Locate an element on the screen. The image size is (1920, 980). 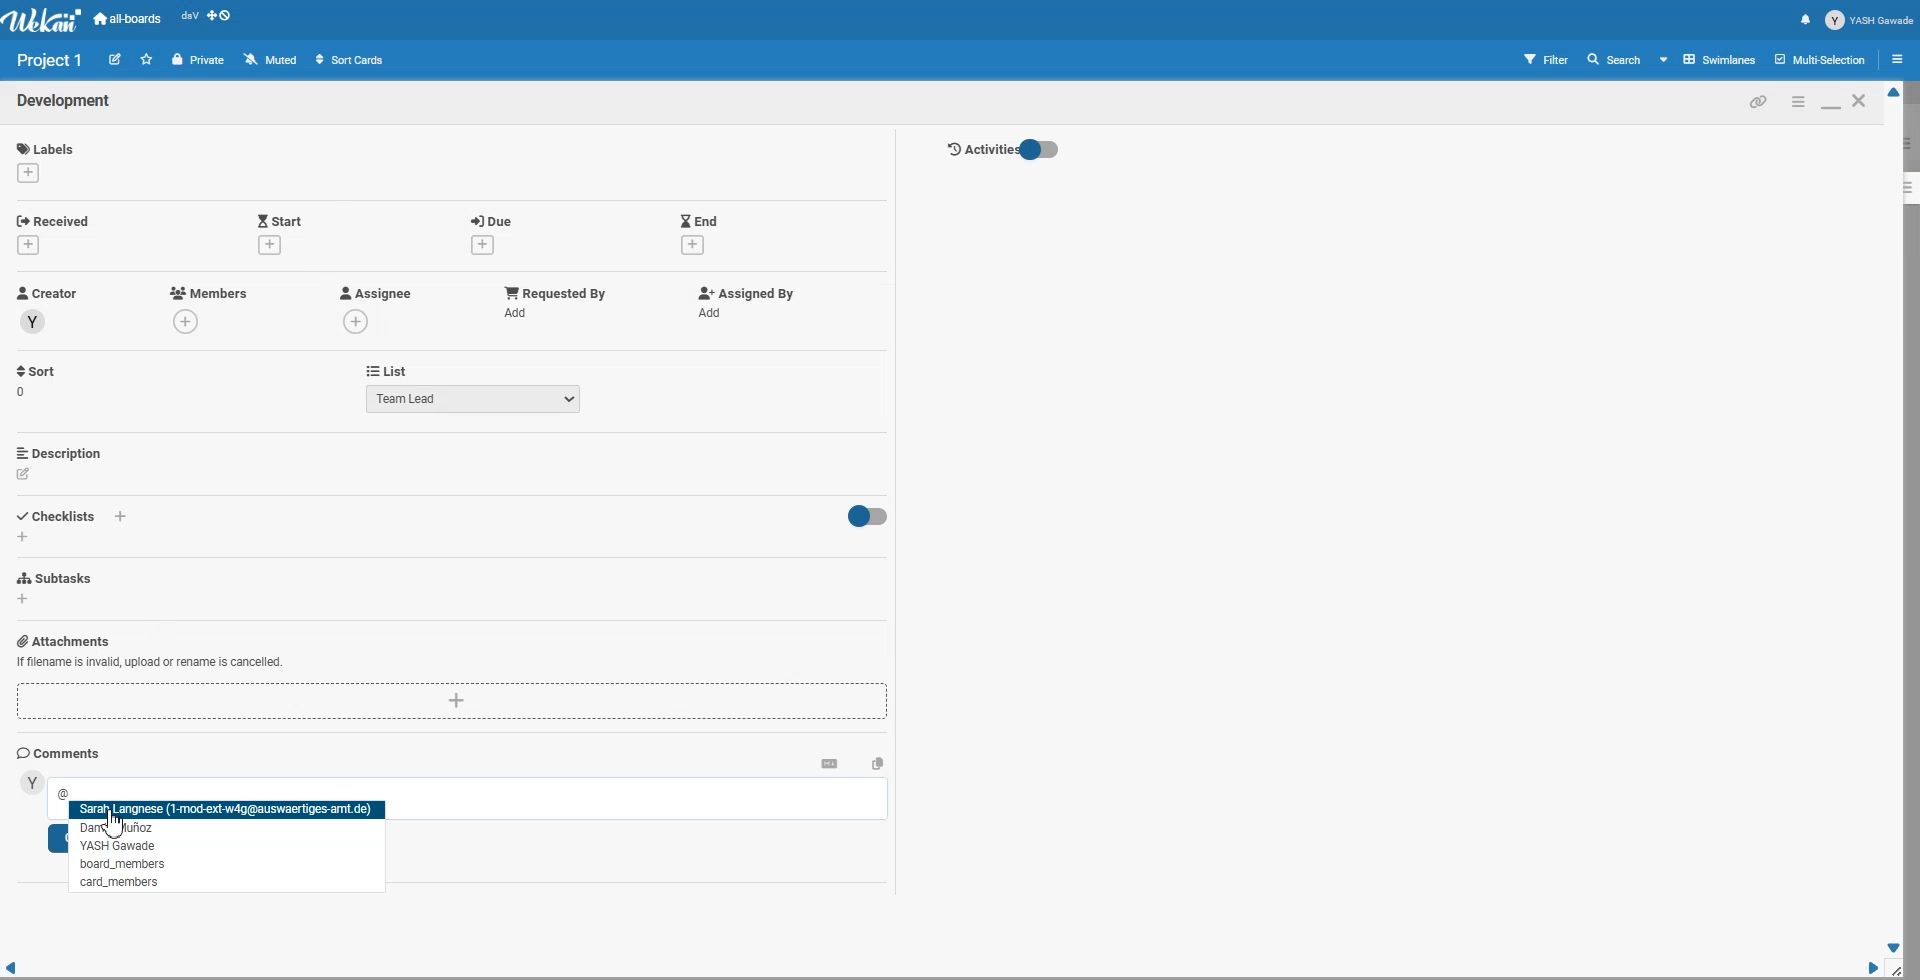
Add Attachments is located at coordinates (453, 702).